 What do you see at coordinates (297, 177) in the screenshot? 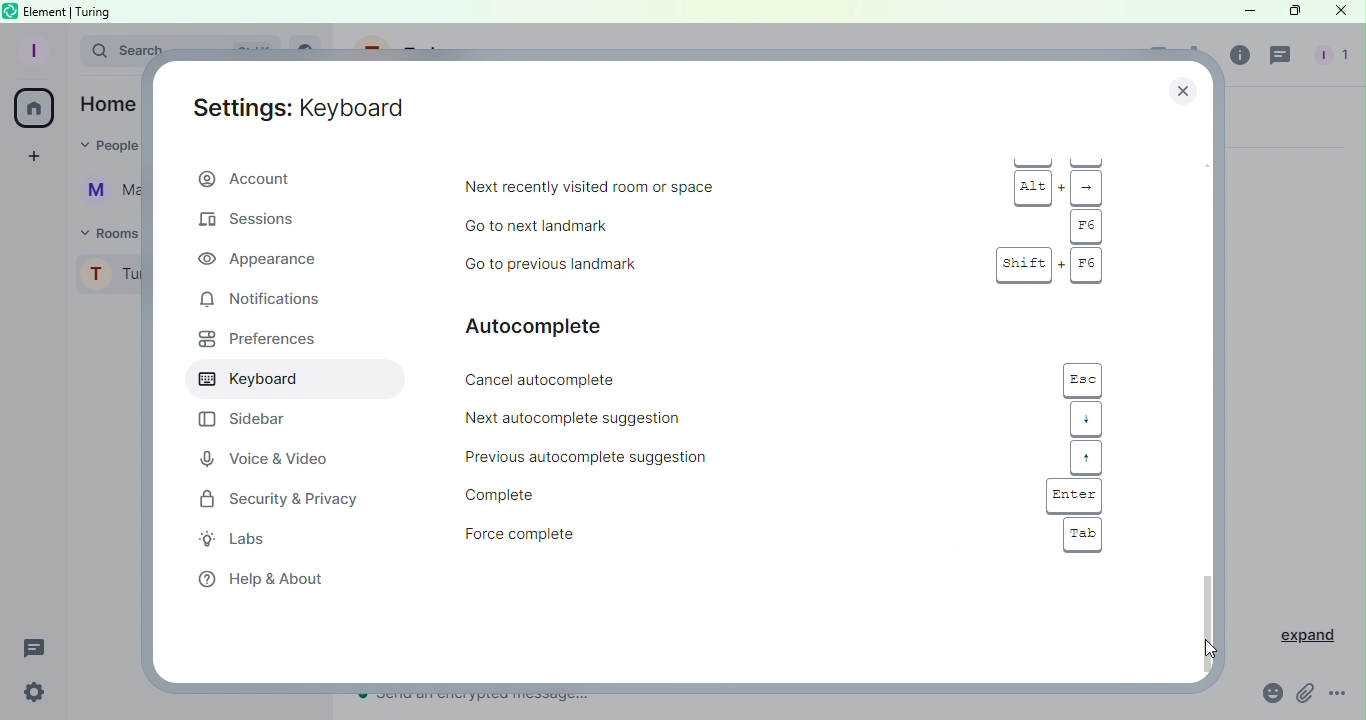
I see `Account` at bounding box center [297, 177].